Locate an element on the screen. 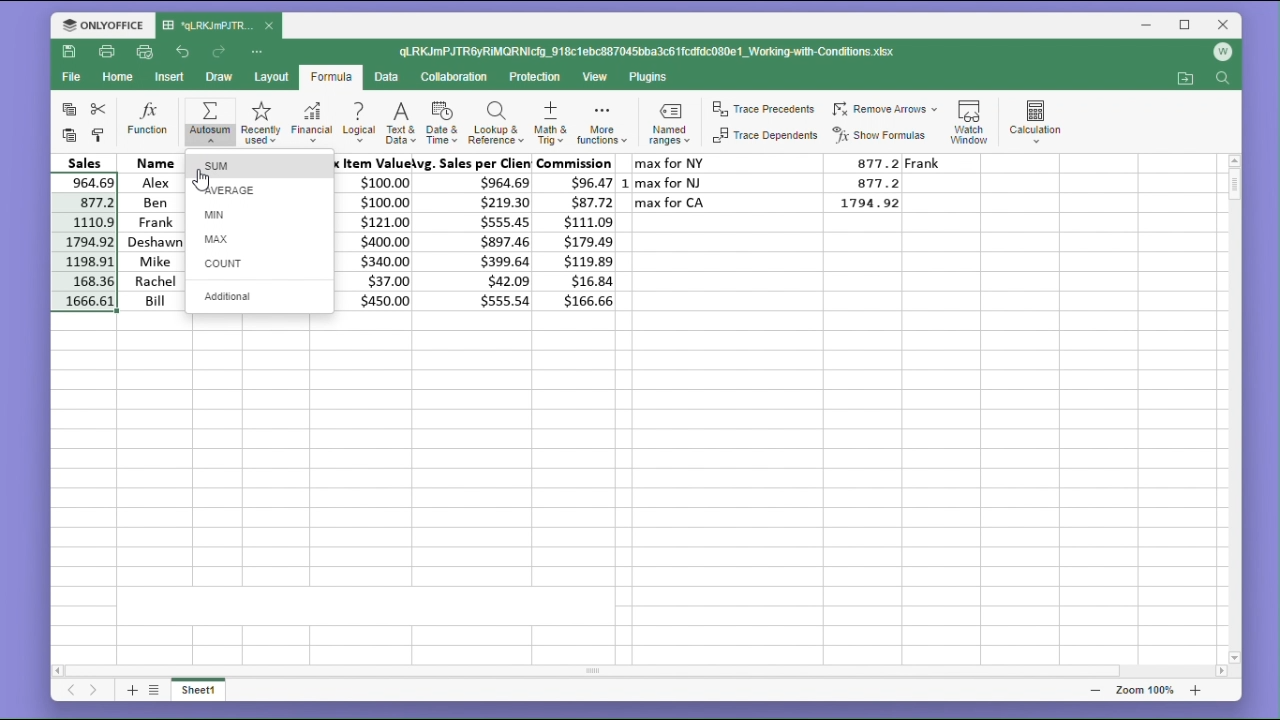 This screenshot has width=1280, height=720. additional is located at coordinates (259, 297).